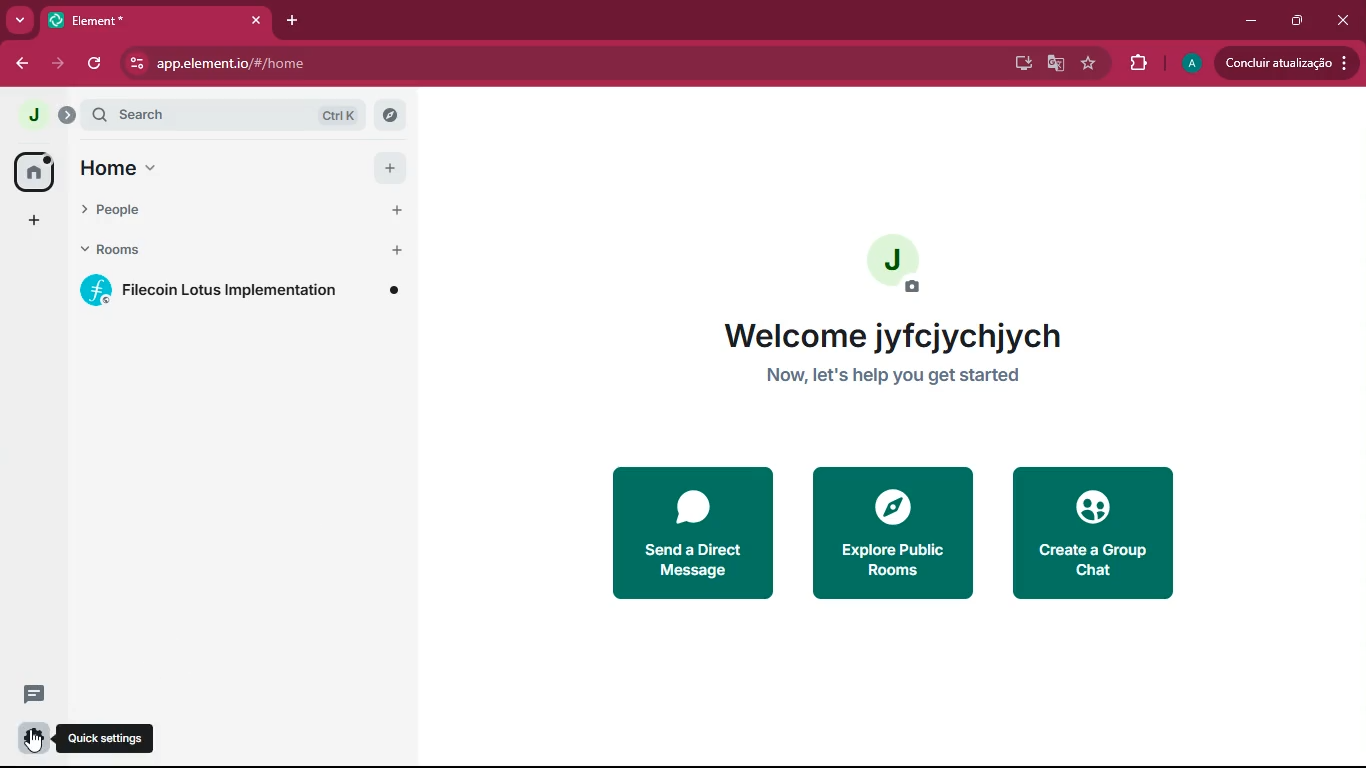 This screenshot has width=1366, height=768. I want to click on profile, so click(1191, 64).